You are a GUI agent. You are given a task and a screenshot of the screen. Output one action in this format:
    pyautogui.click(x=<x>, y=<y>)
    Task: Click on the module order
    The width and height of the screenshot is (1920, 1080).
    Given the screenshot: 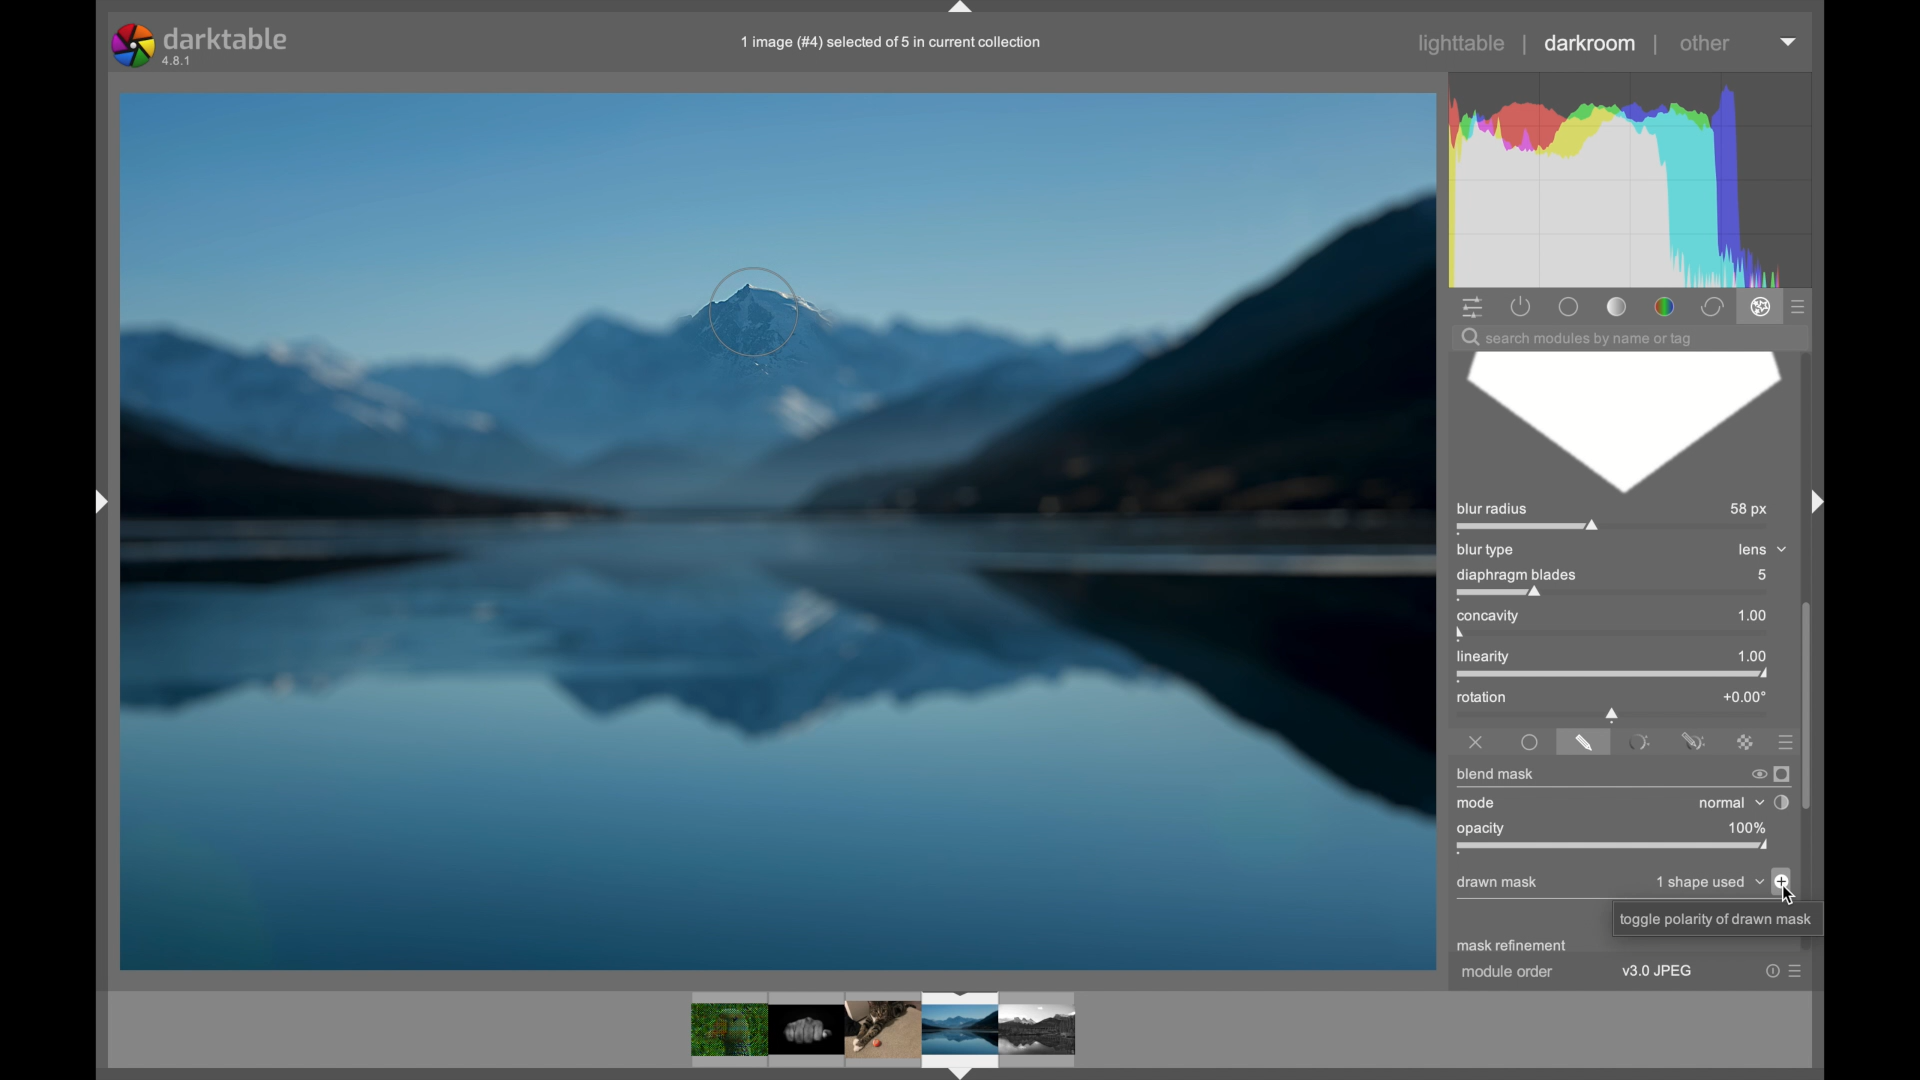 What is the action you would take?
    pyautogui.click(x=1506, y=975)
    